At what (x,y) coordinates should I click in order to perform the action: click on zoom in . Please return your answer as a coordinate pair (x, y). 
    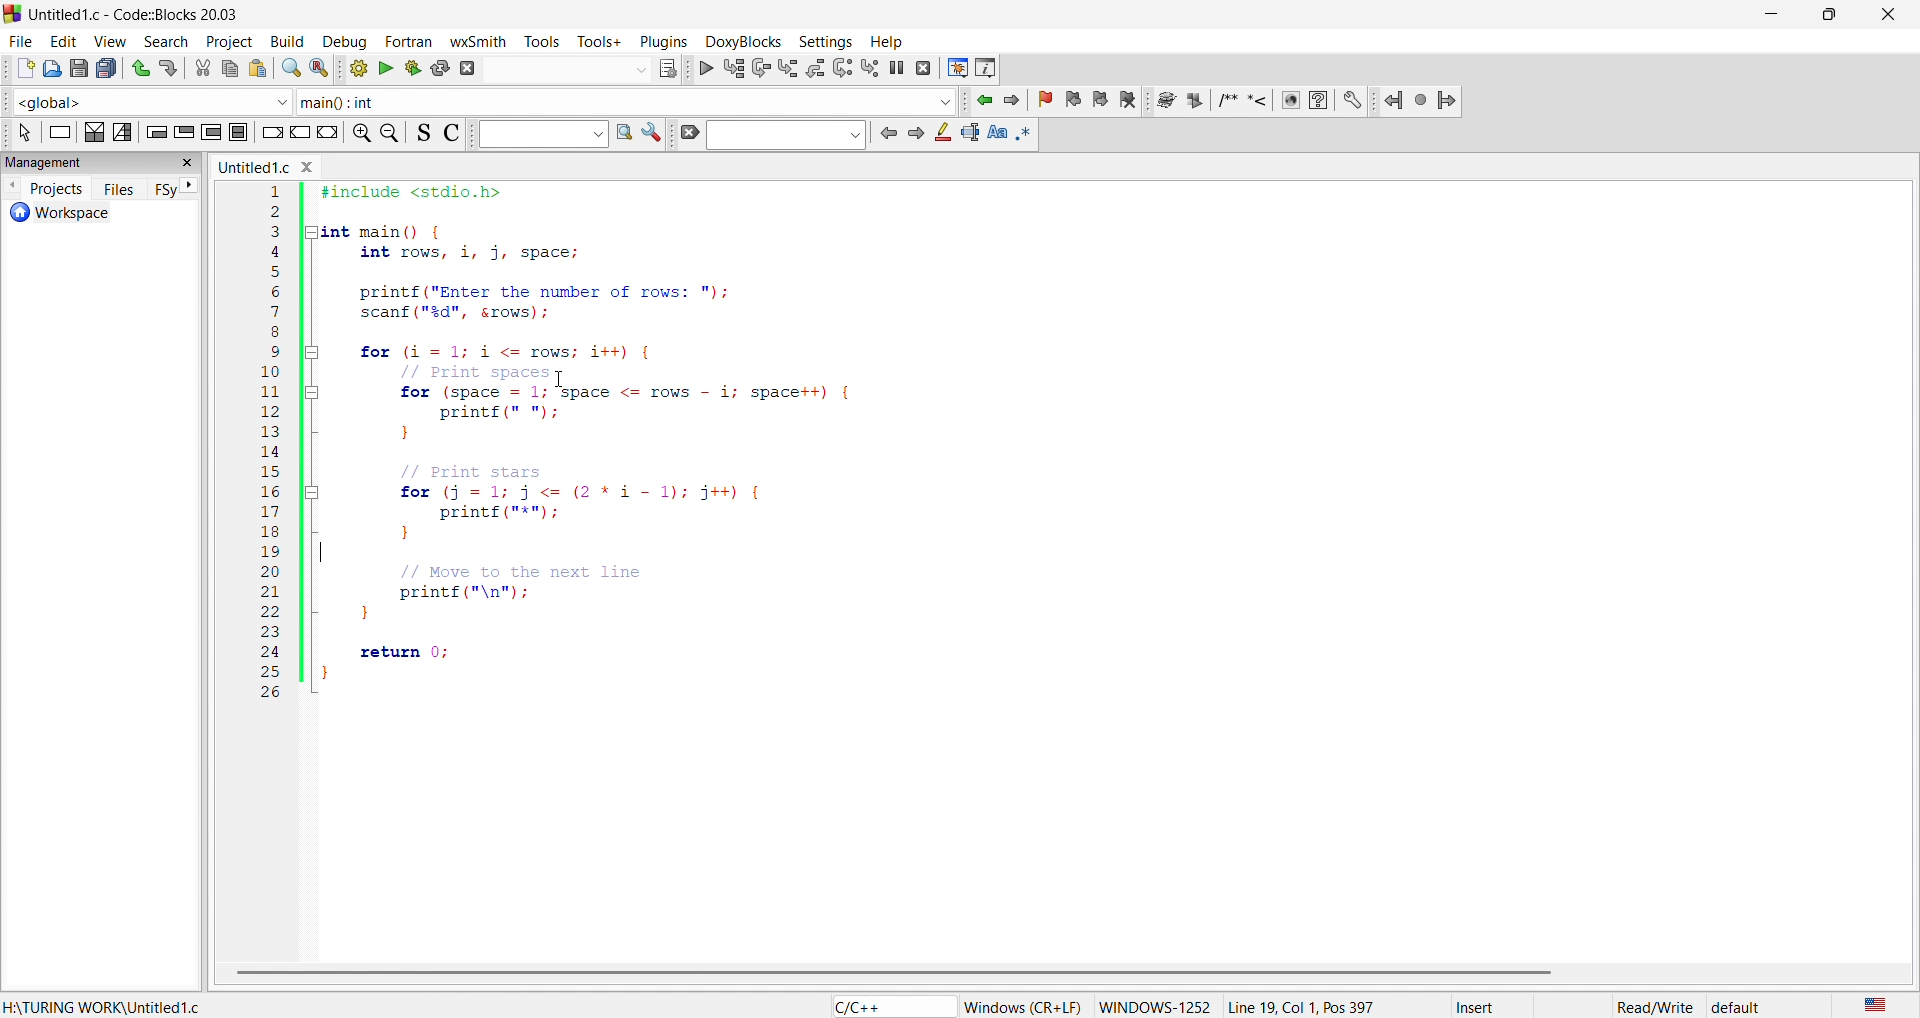
    Looking at the image, I should click on (359, 132).